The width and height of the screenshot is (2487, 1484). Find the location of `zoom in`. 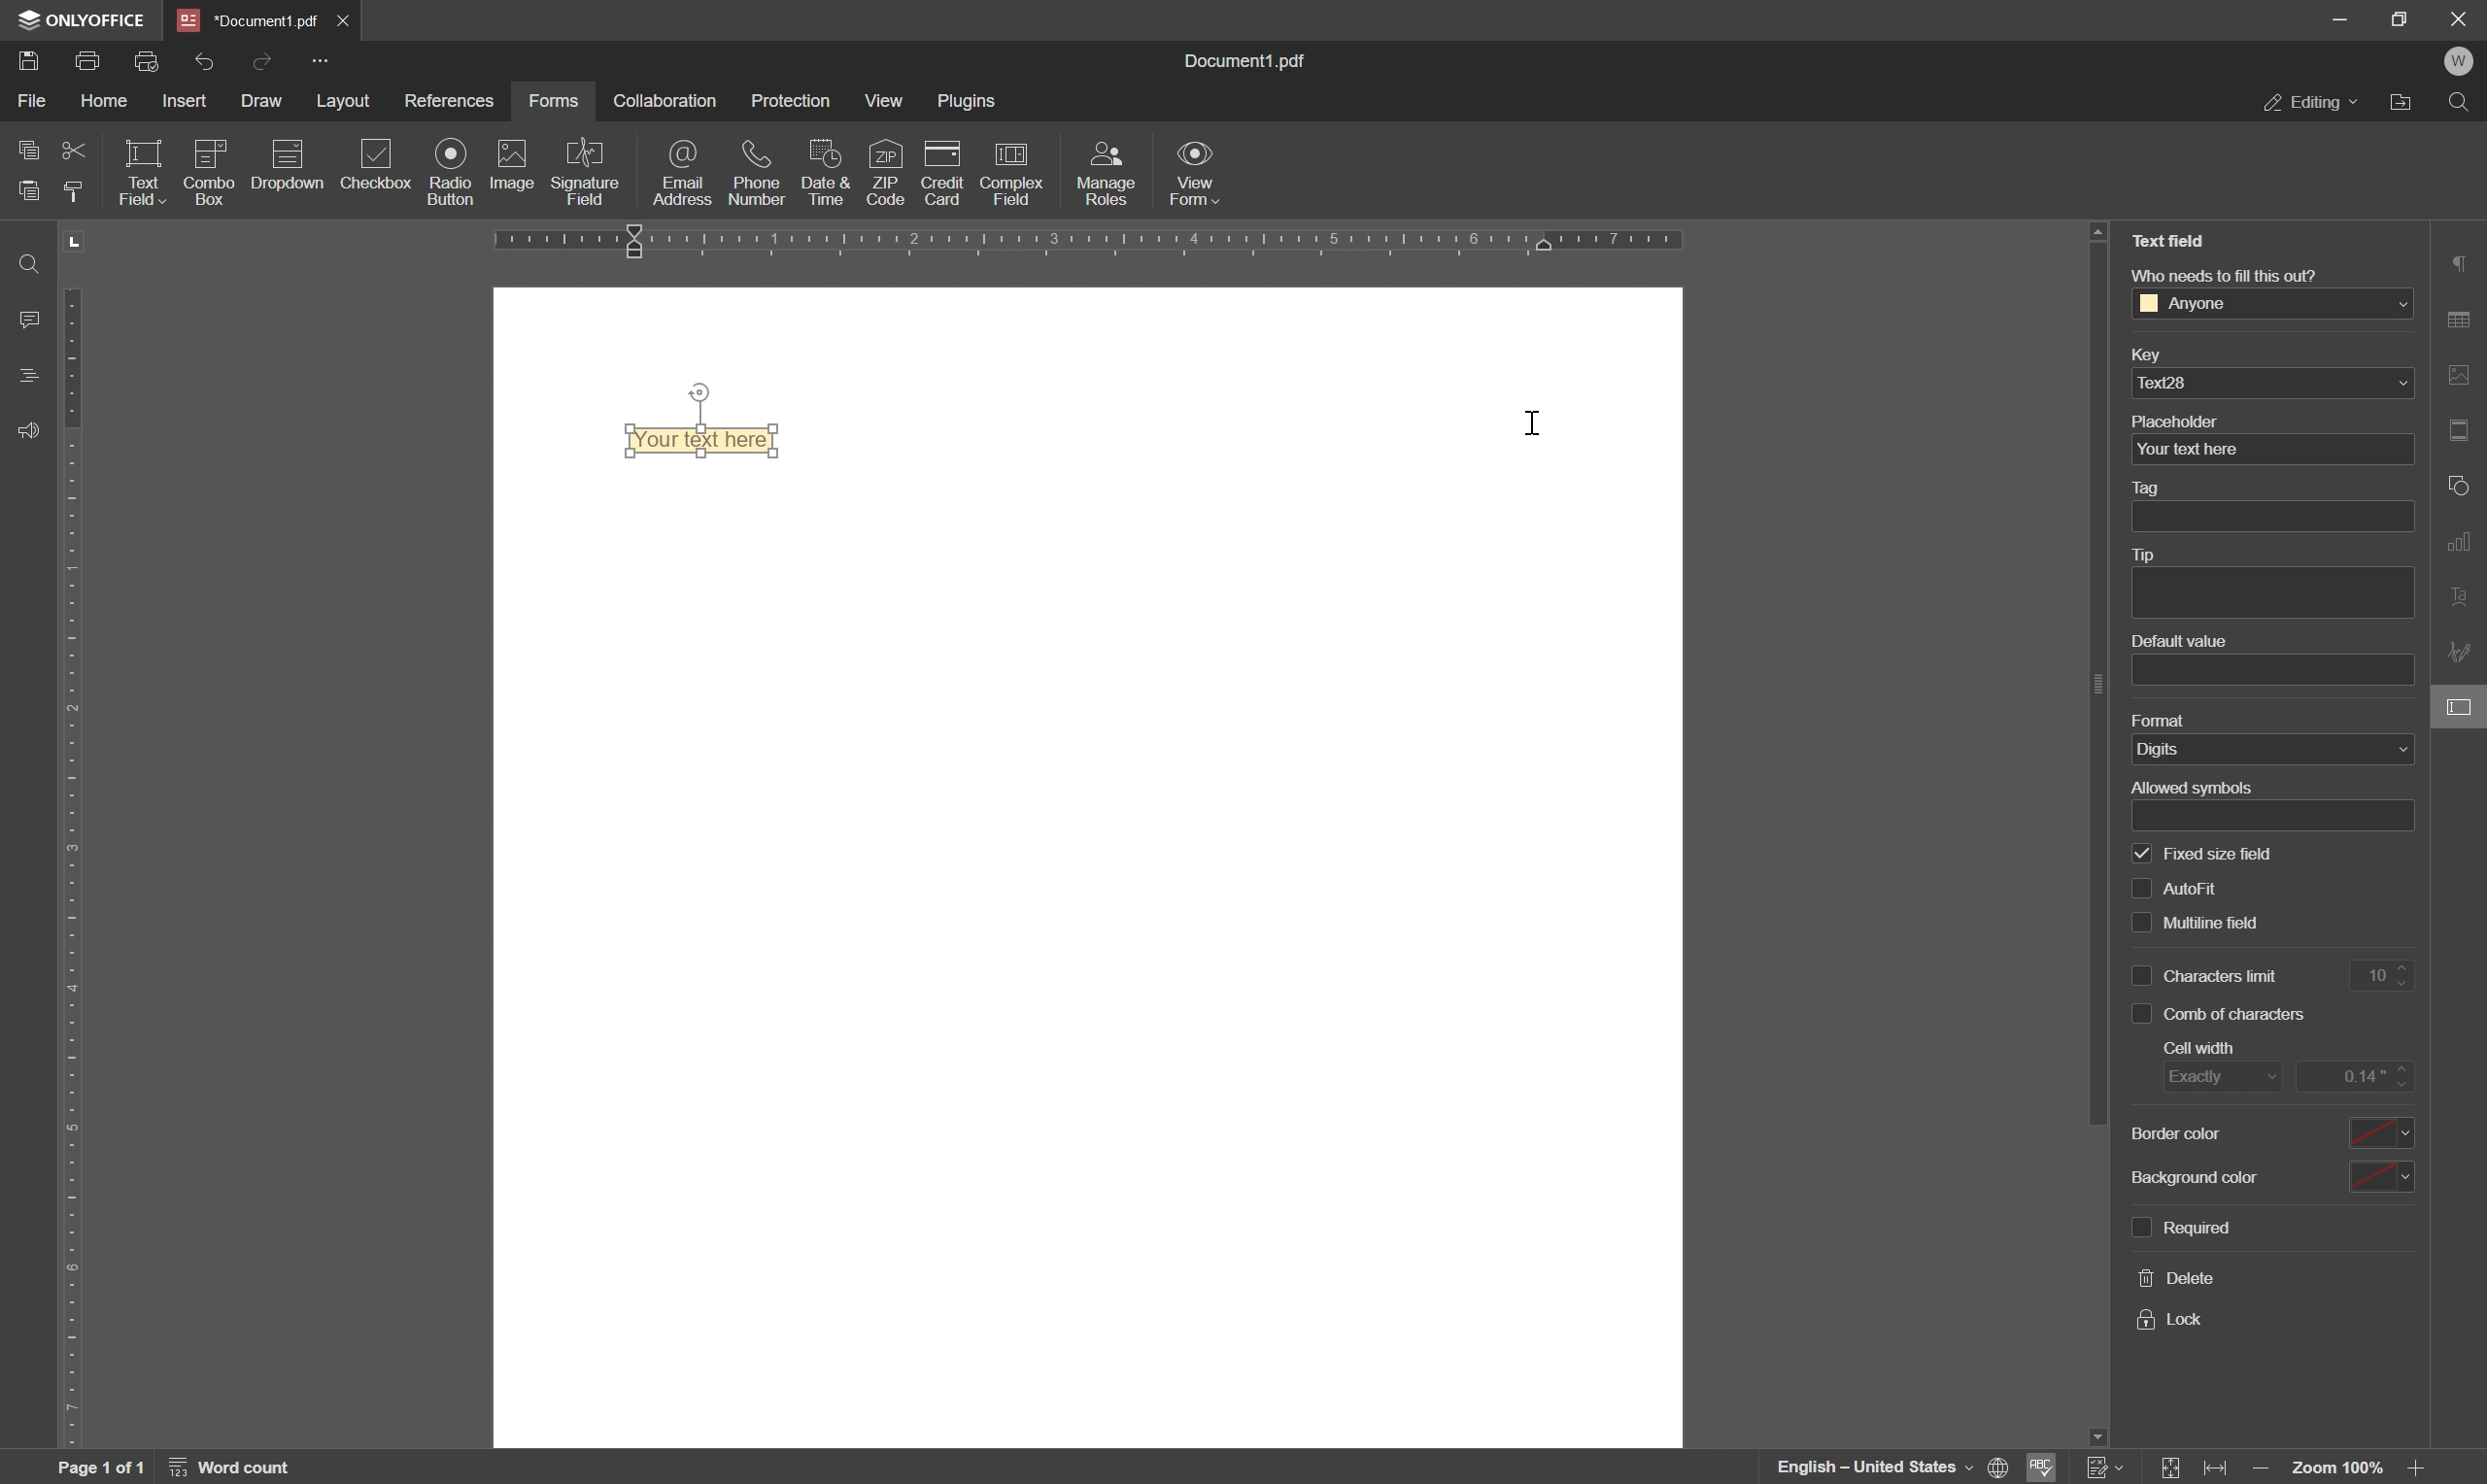

zoom in is located at coordinates (2267, 1469).